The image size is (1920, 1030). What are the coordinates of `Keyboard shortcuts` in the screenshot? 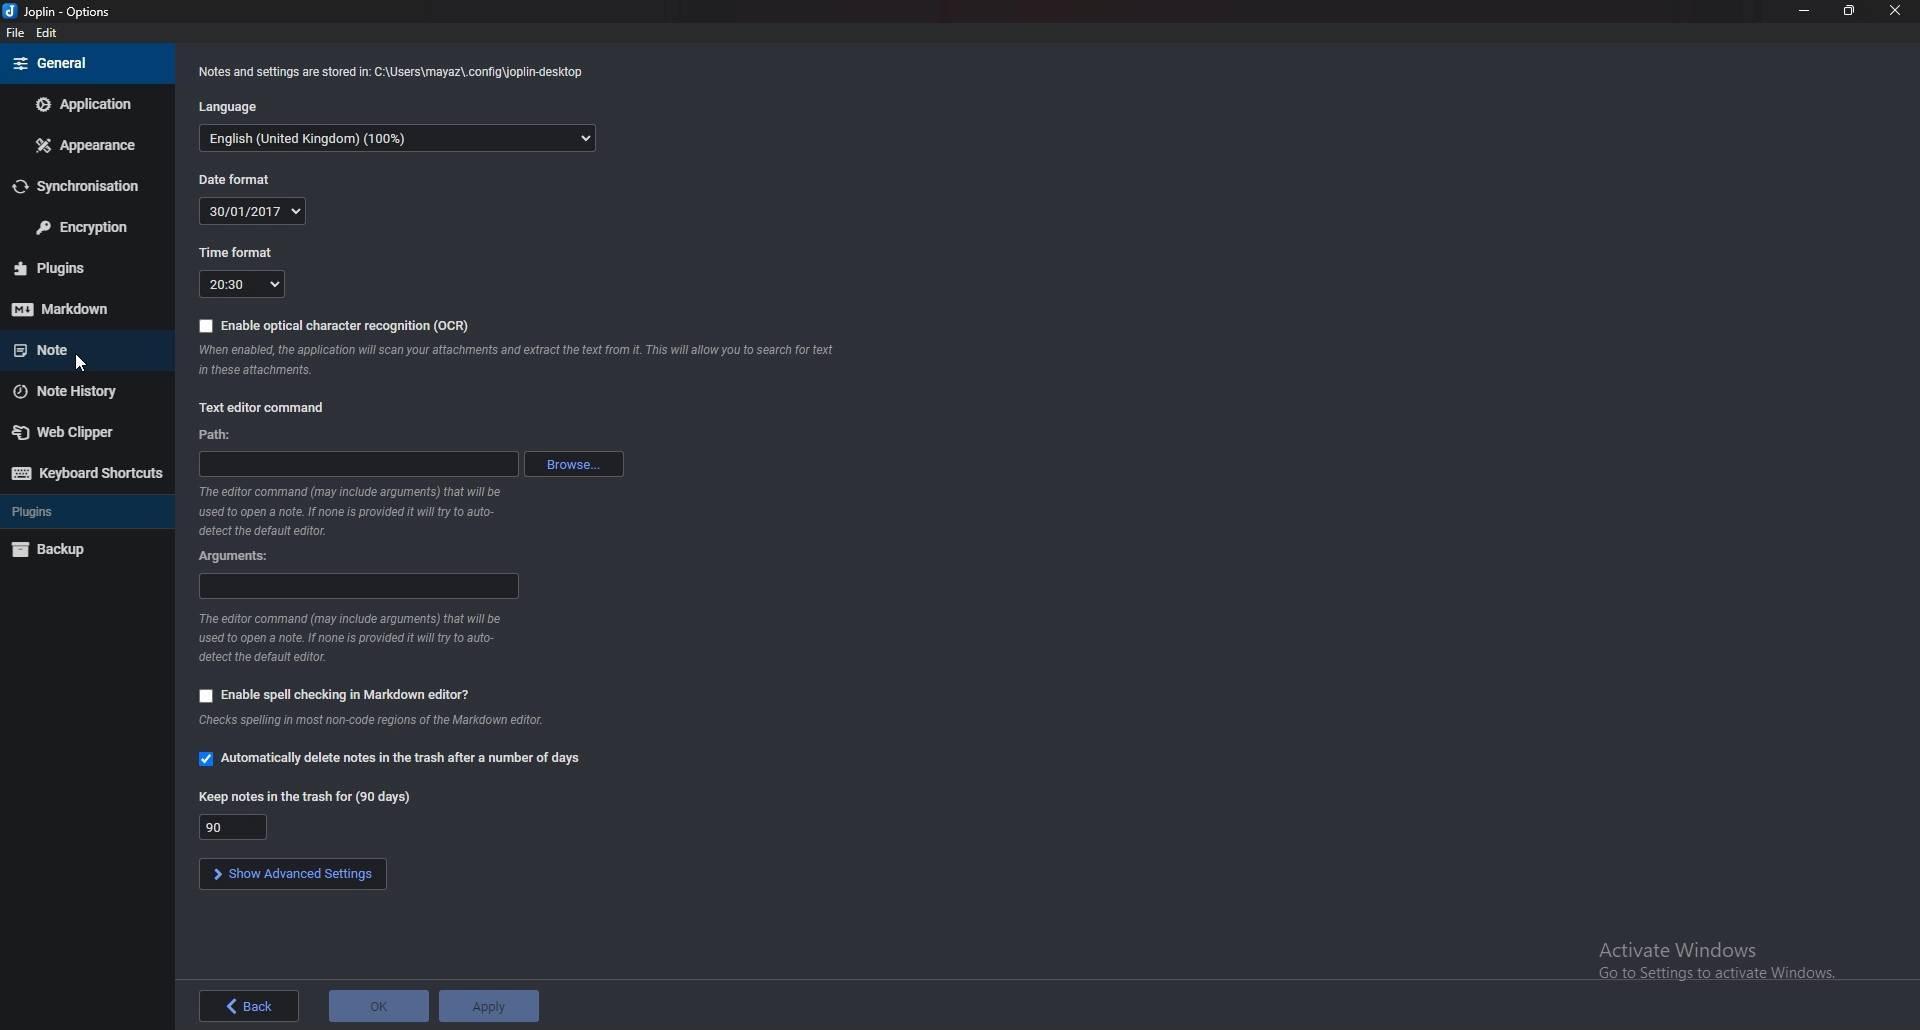 It's located at (84, 475).